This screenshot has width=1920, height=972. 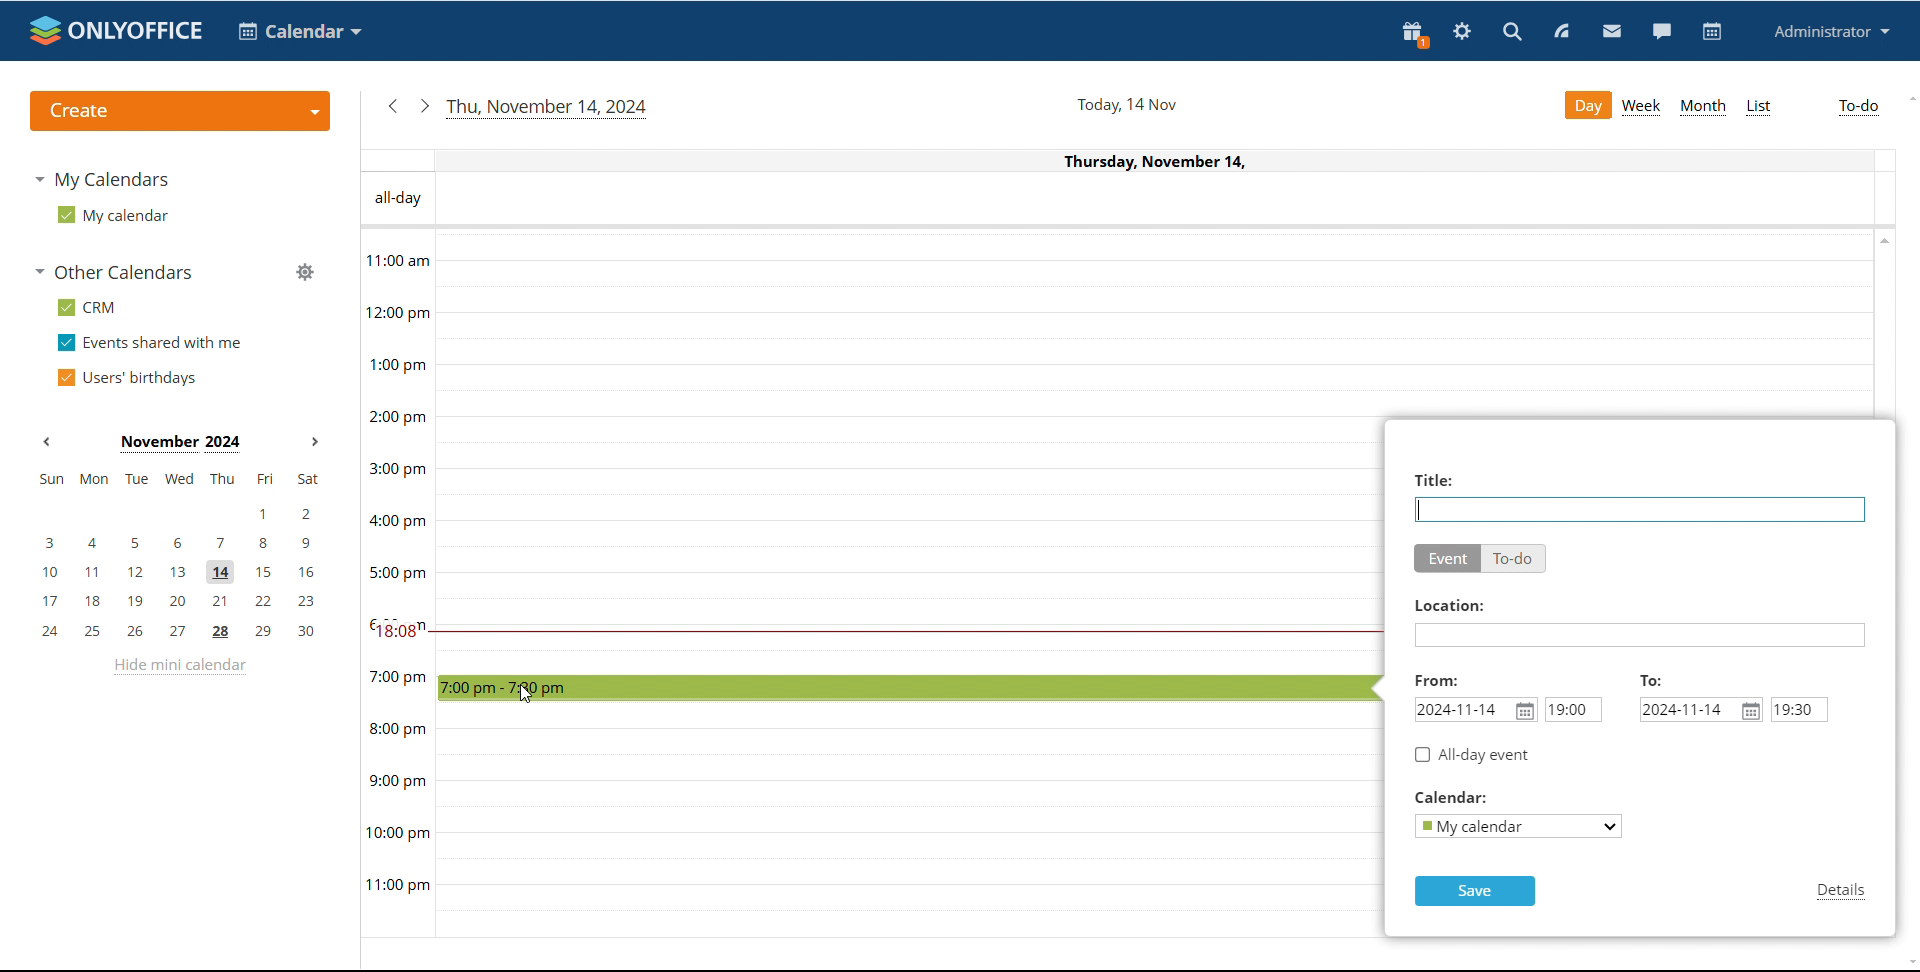 What do you see at coordinates (1446, 558) in the screenshot?
I see `event ` at bounding box center [1446, 558].